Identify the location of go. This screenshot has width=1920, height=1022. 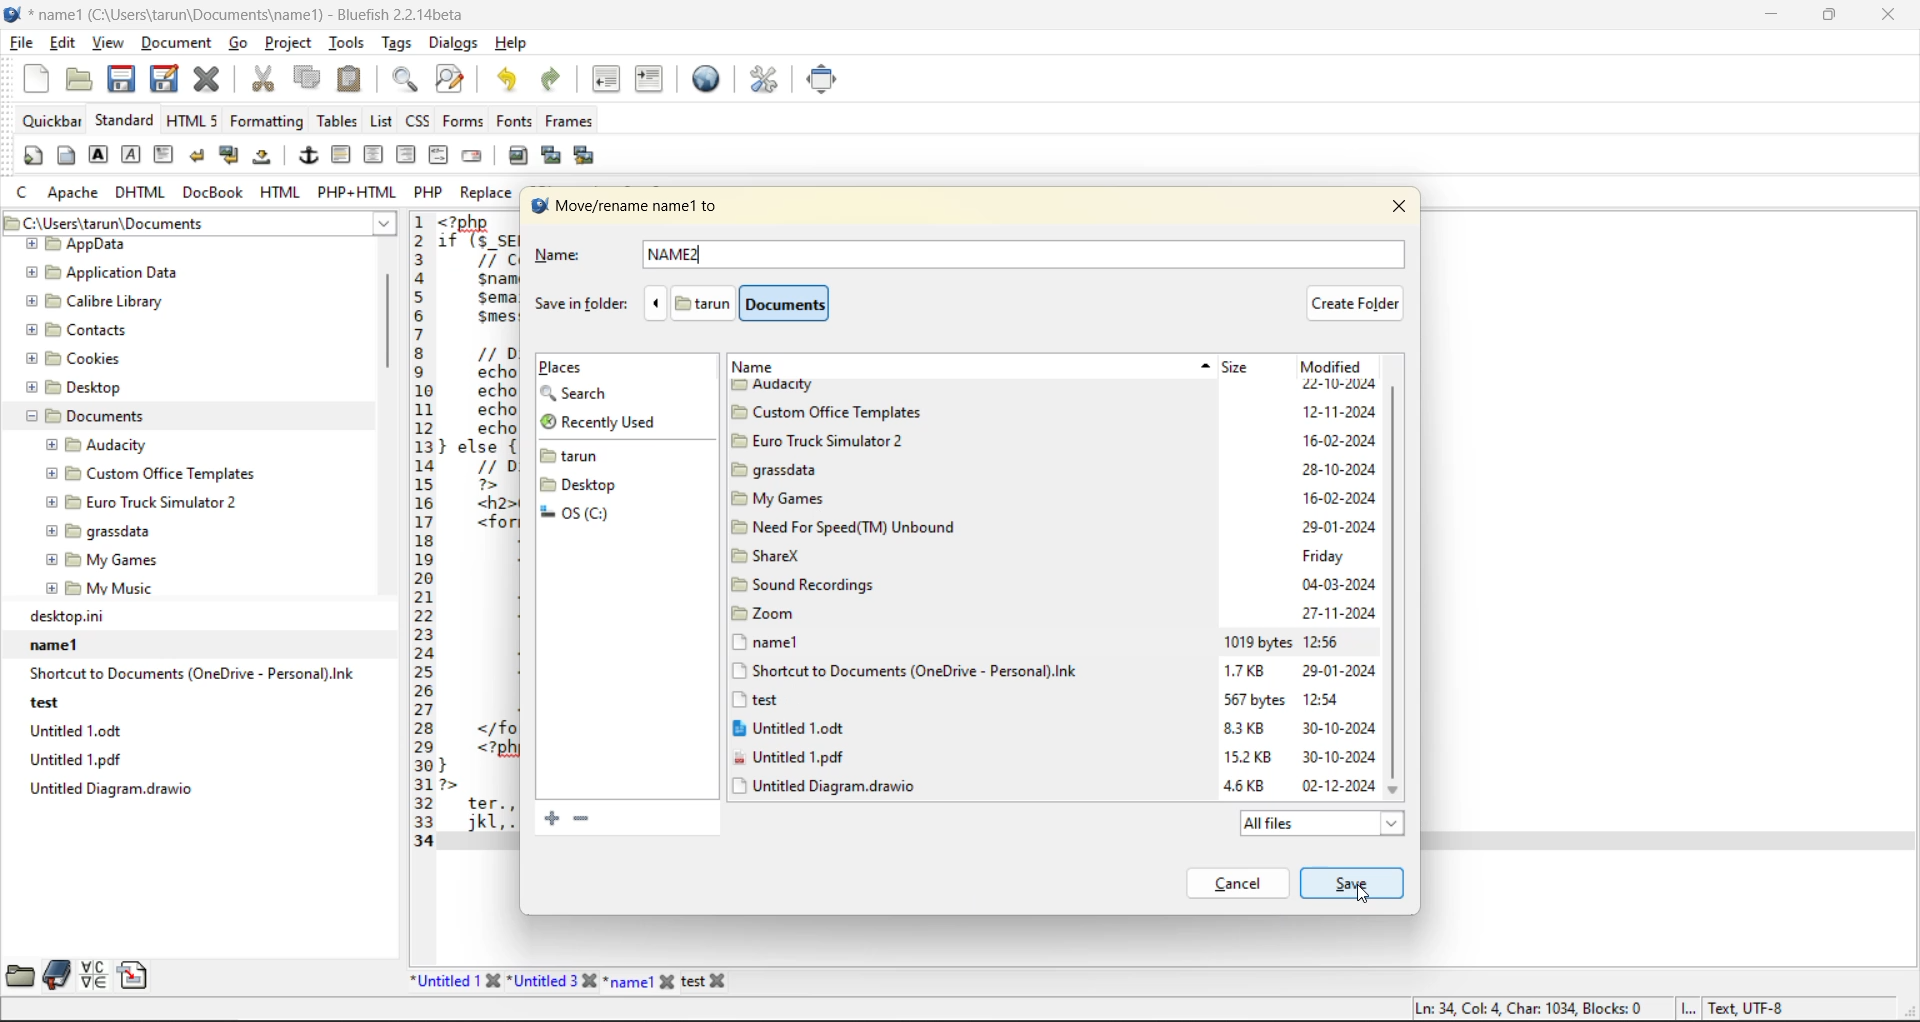
(238, 44).